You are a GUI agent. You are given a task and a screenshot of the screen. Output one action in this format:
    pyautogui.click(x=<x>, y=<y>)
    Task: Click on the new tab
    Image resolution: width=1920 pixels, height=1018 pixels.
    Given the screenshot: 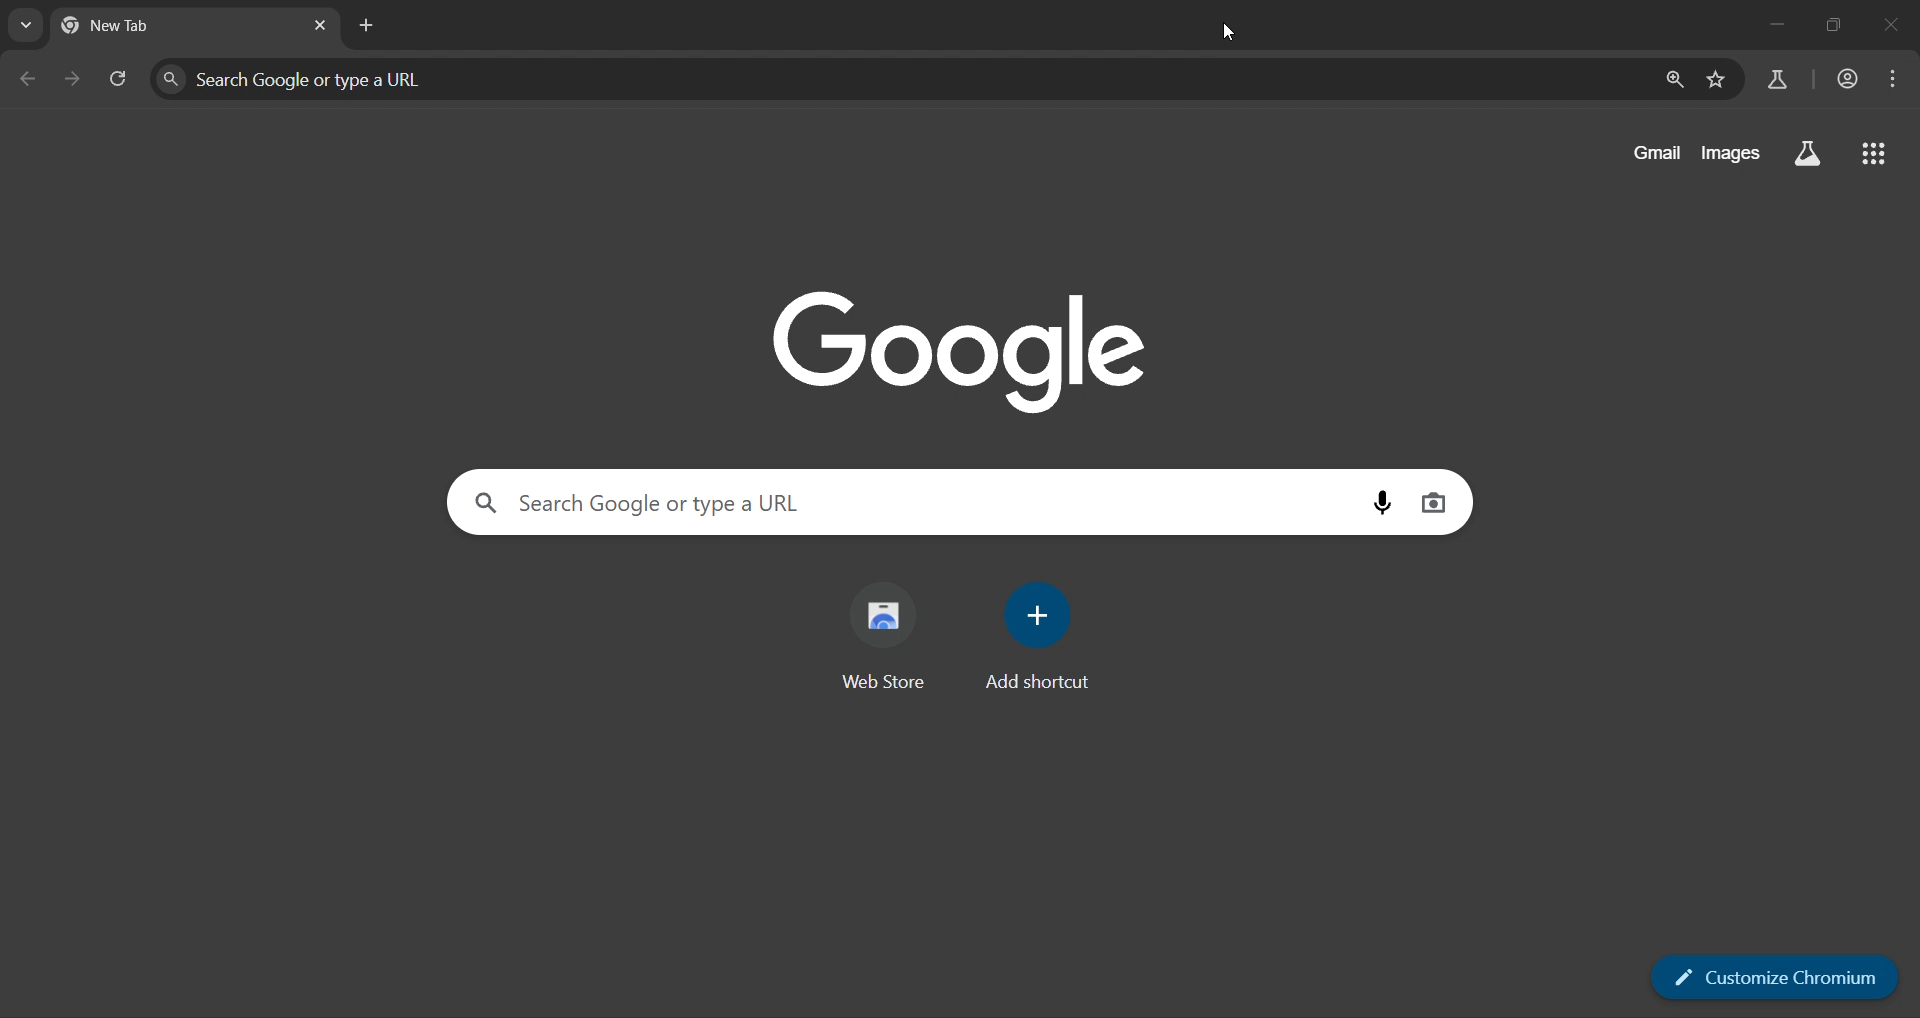 What is the action you would take?
    pyautogui.click(x=134, y=23)
    